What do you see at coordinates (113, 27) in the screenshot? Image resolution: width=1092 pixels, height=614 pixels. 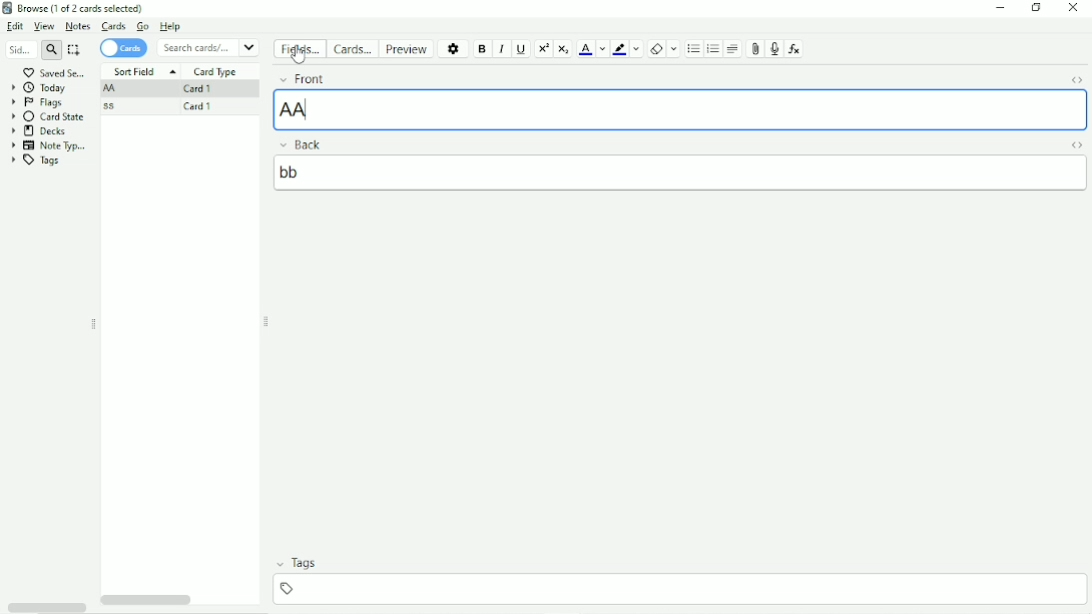 I see `Cards` at bounding box center [113, 27].